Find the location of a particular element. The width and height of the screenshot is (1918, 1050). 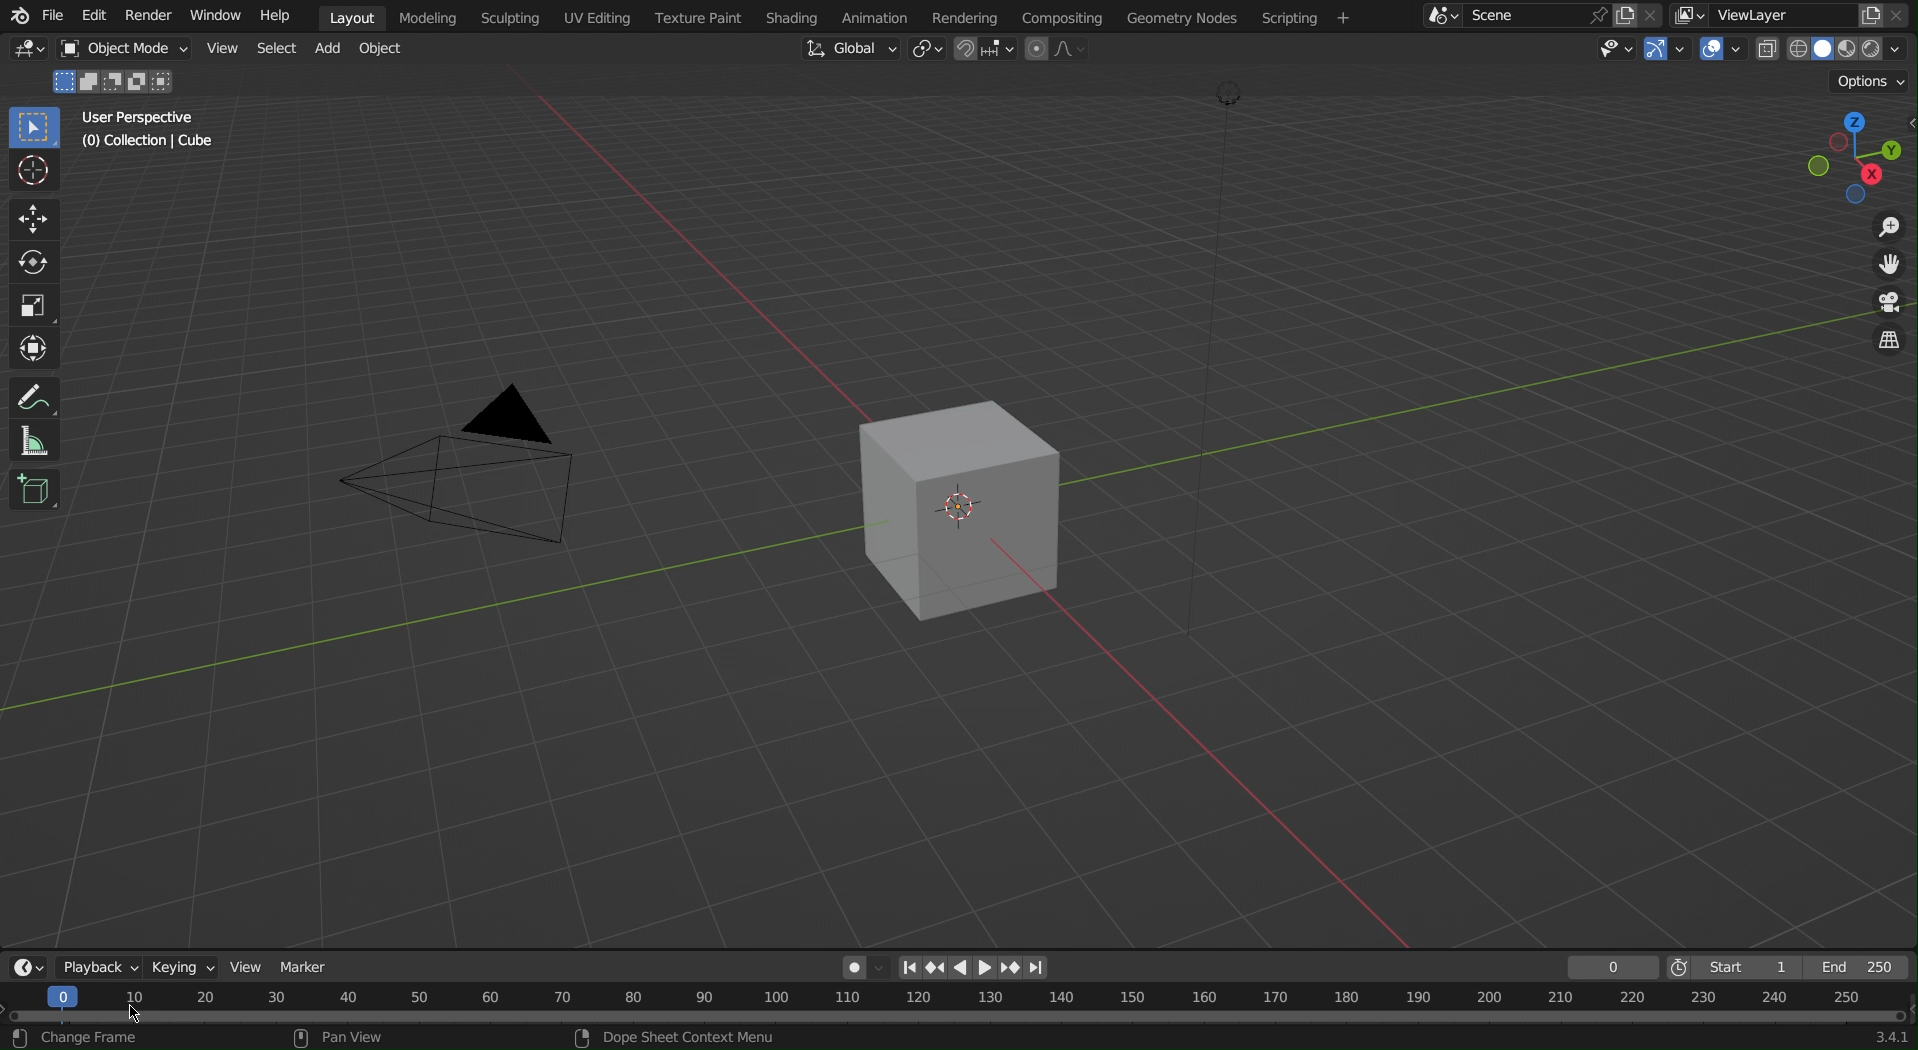

pin is located at coordinates (1595, 15).